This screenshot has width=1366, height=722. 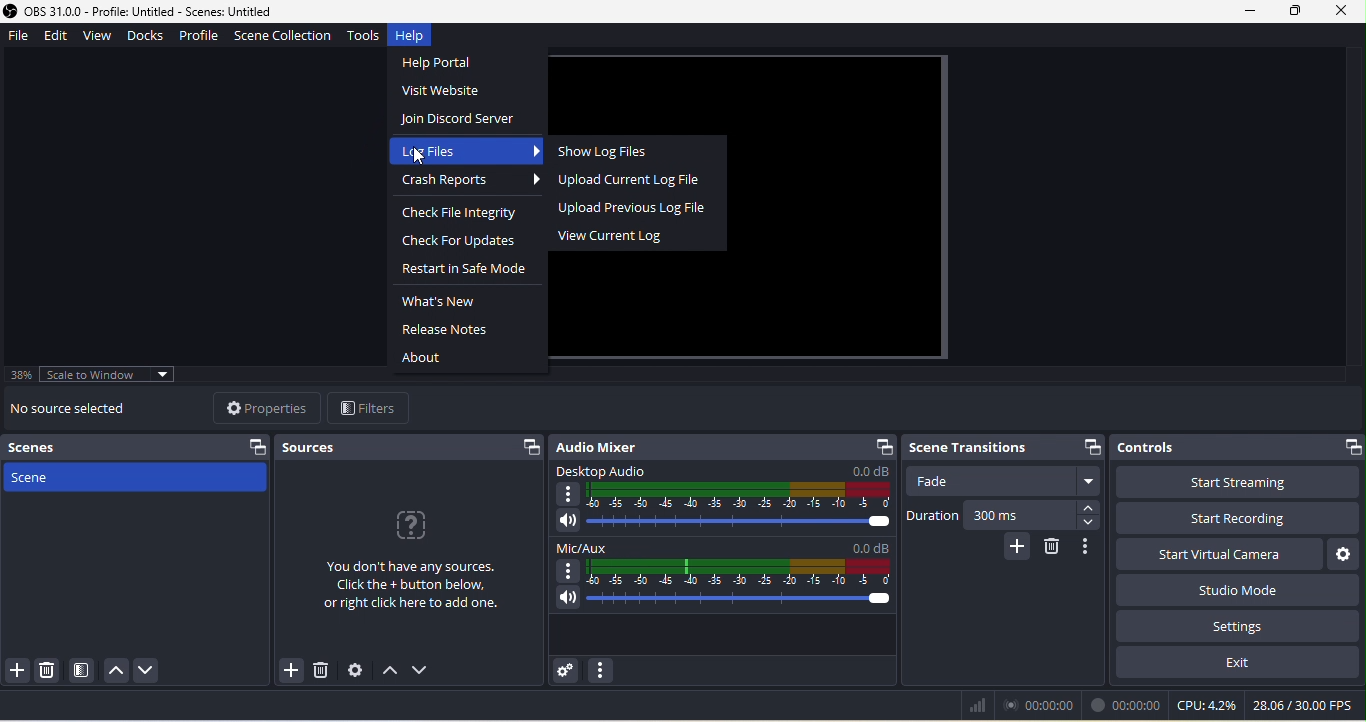 What do you see at coordinates (60, 38) in the screenshot?
I see `edit` at bounding box center [60, 38].